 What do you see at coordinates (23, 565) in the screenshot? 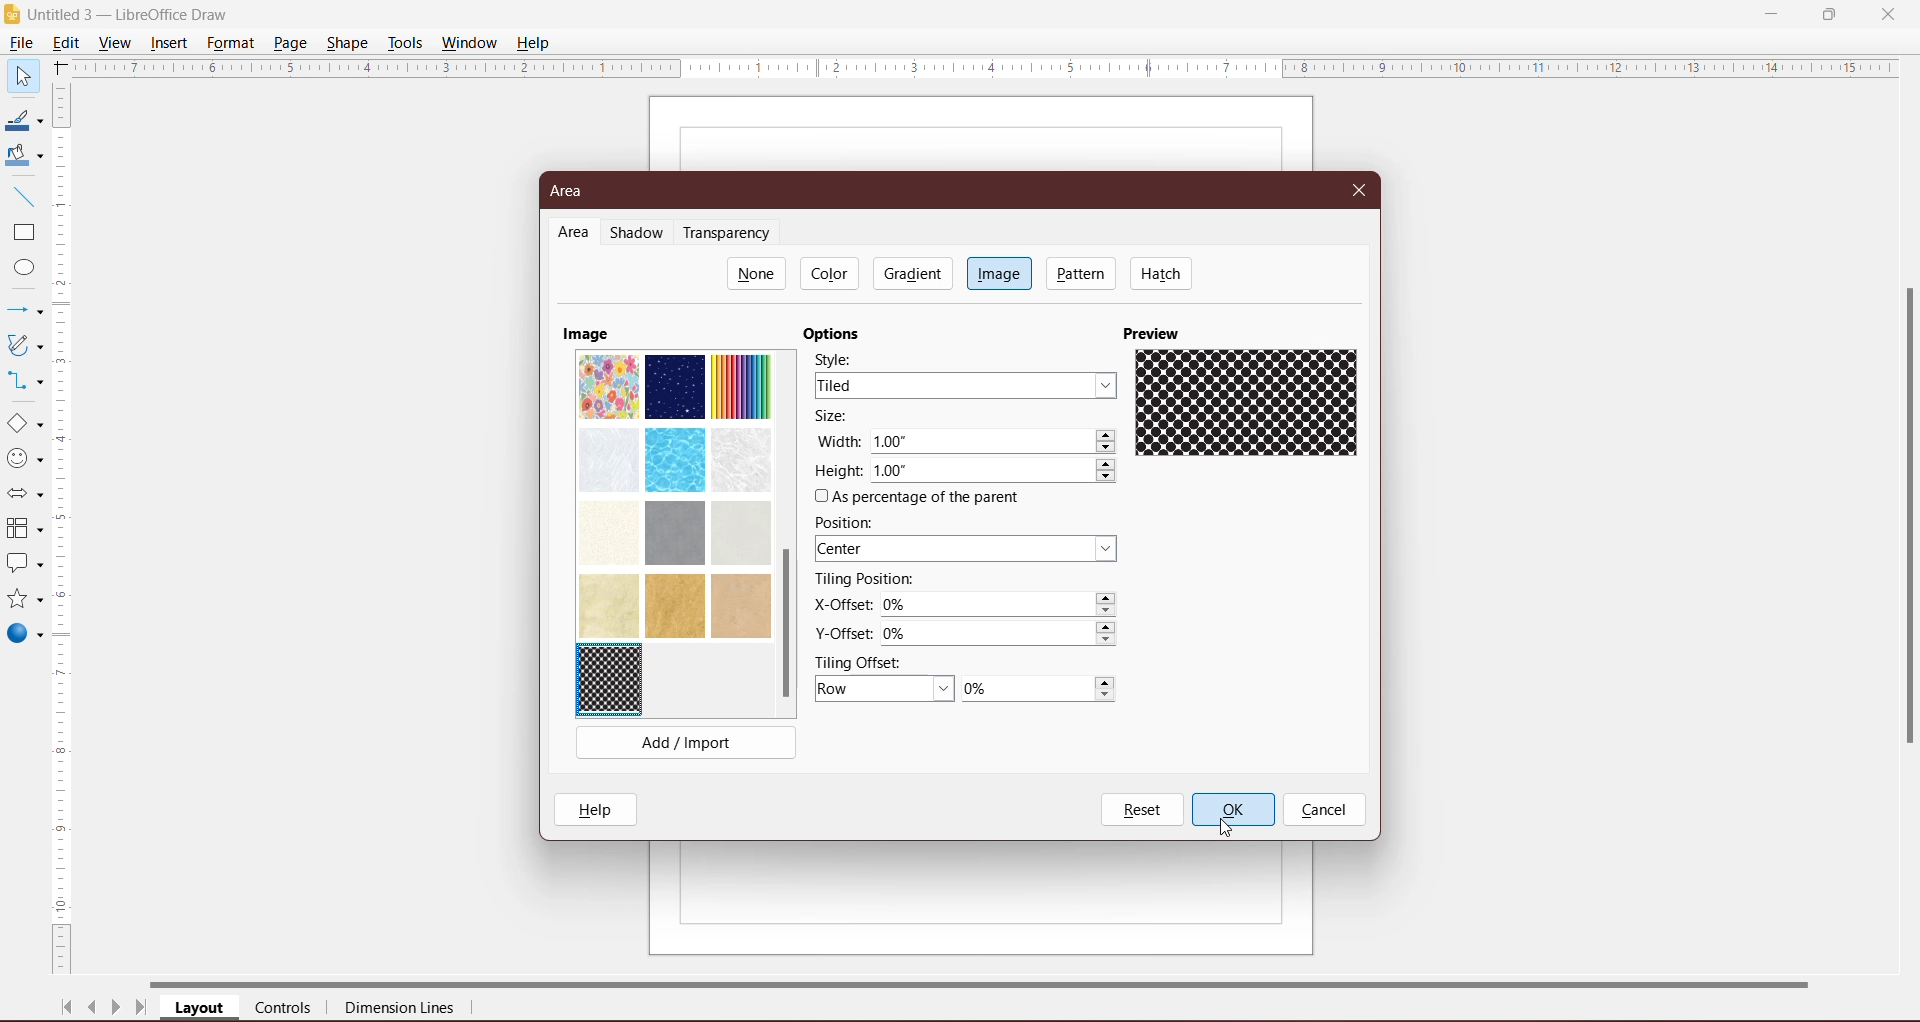
I see `Callout Shapes` at bounding box center [23, 565].